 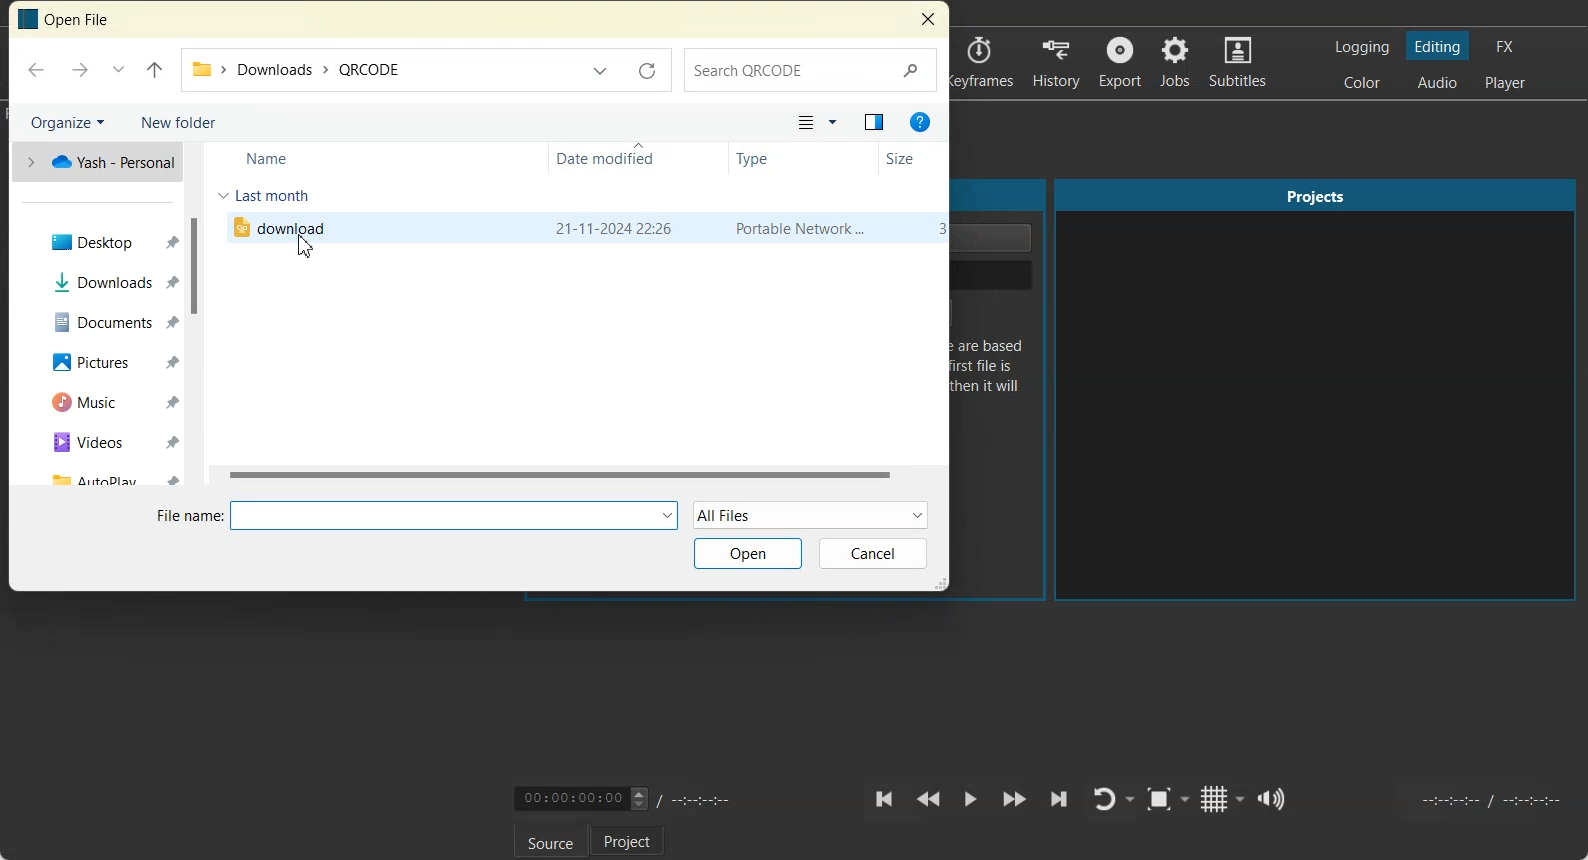 What do you see at coordinates (627, 840) in the screenshot?
I see `Project` at bounding box center [627, 840].